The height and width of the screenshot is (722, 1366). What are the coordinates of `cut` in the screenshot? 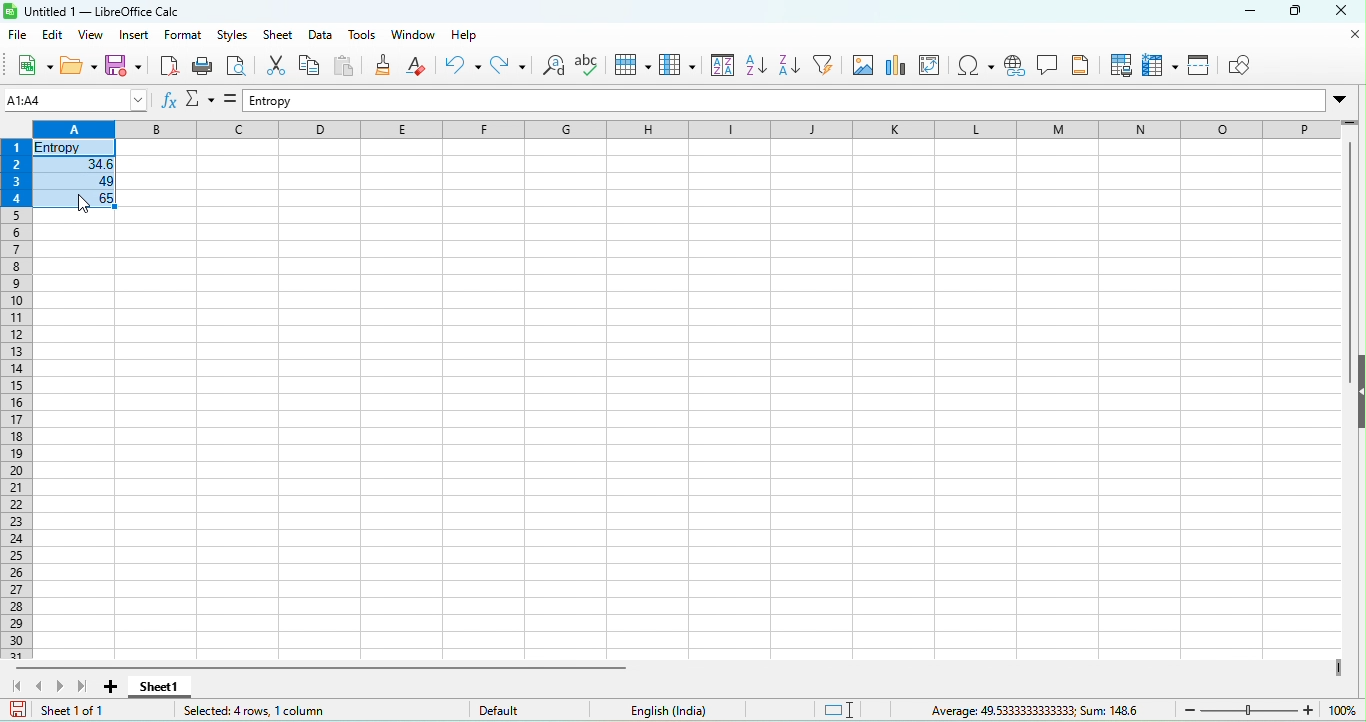 It's located at (272, 68).